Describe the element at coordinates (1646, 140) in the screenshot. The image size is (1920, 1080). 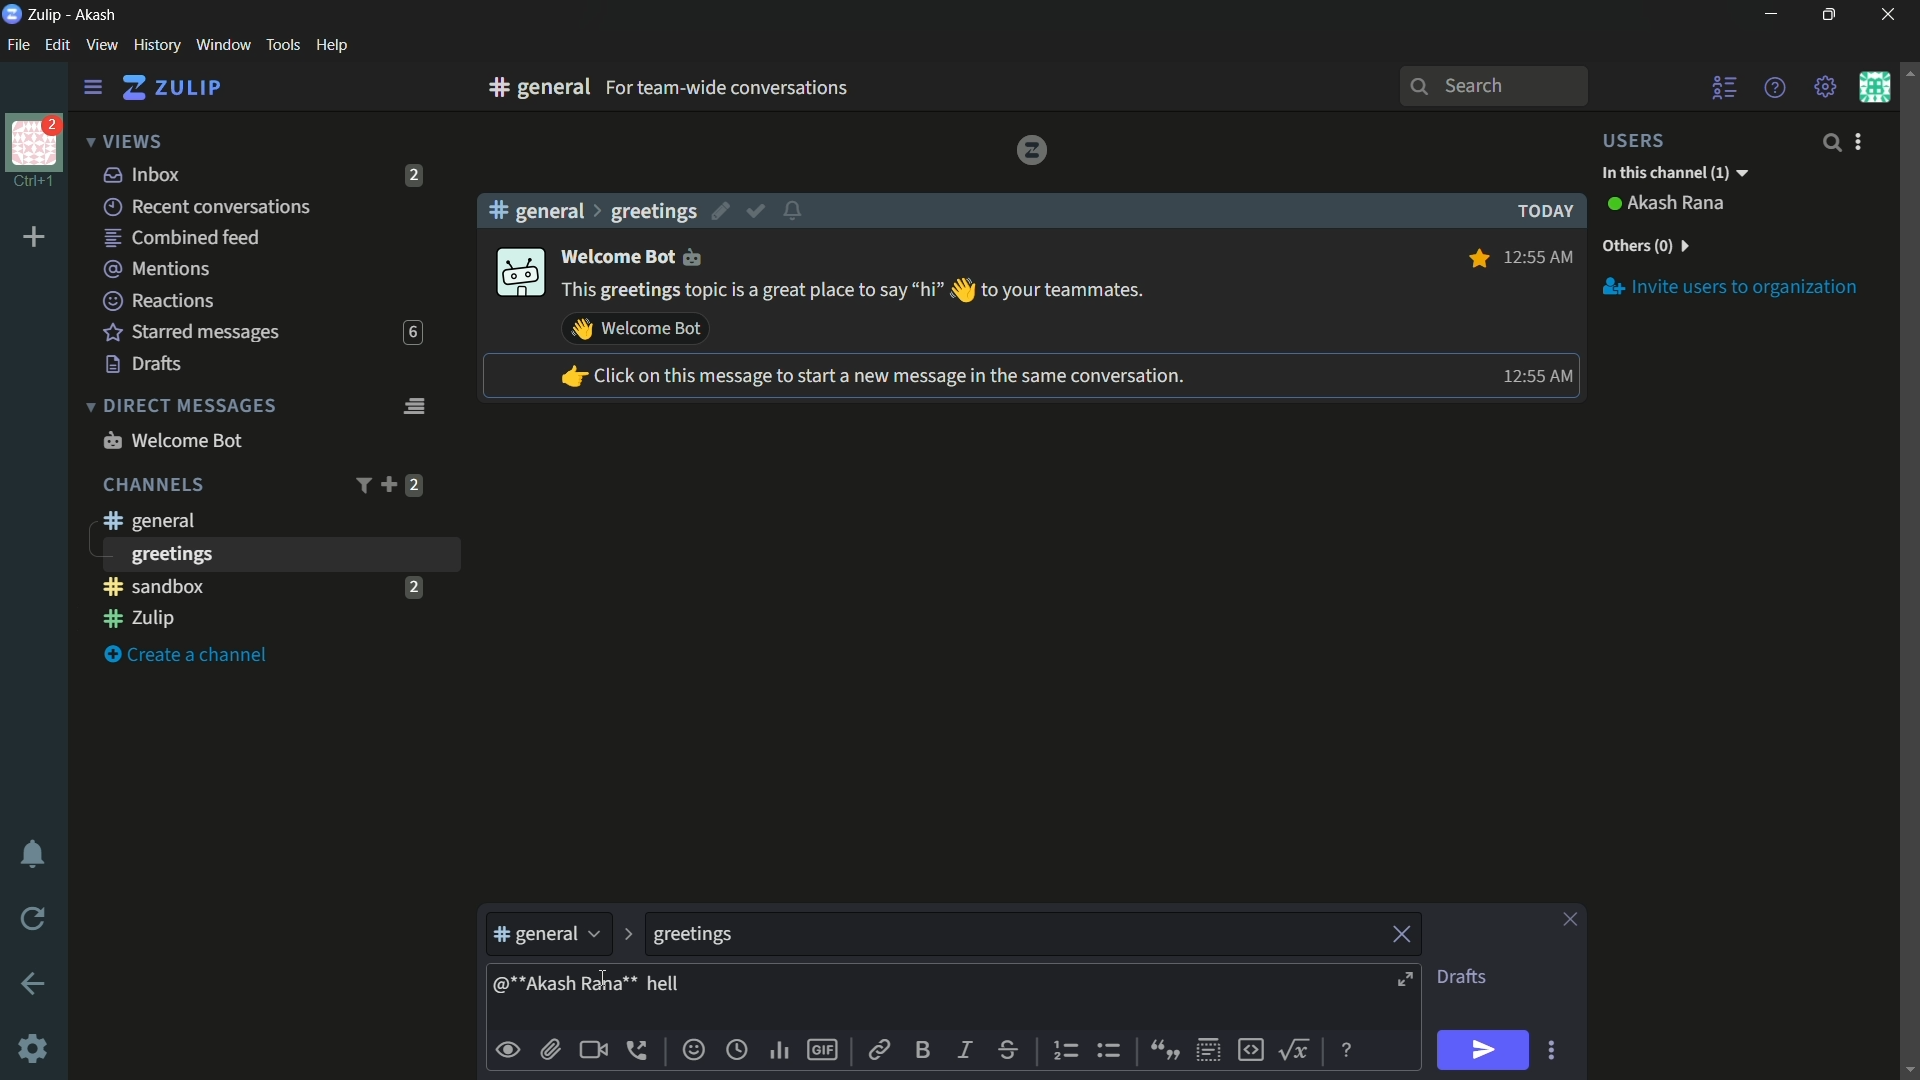
I see `users` at that location.